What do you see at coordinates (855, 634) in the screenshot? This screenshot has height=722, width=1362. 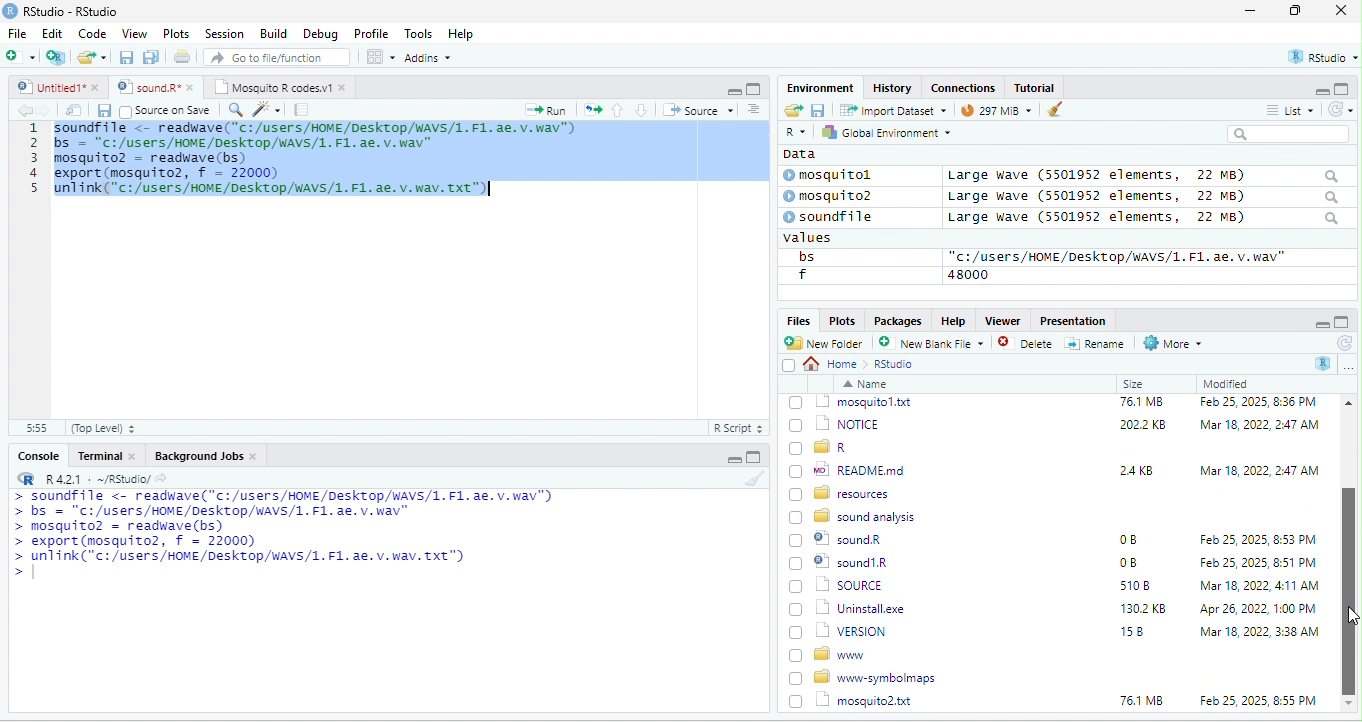 I see `8 sound analysis` at bounding box center [855, 634].